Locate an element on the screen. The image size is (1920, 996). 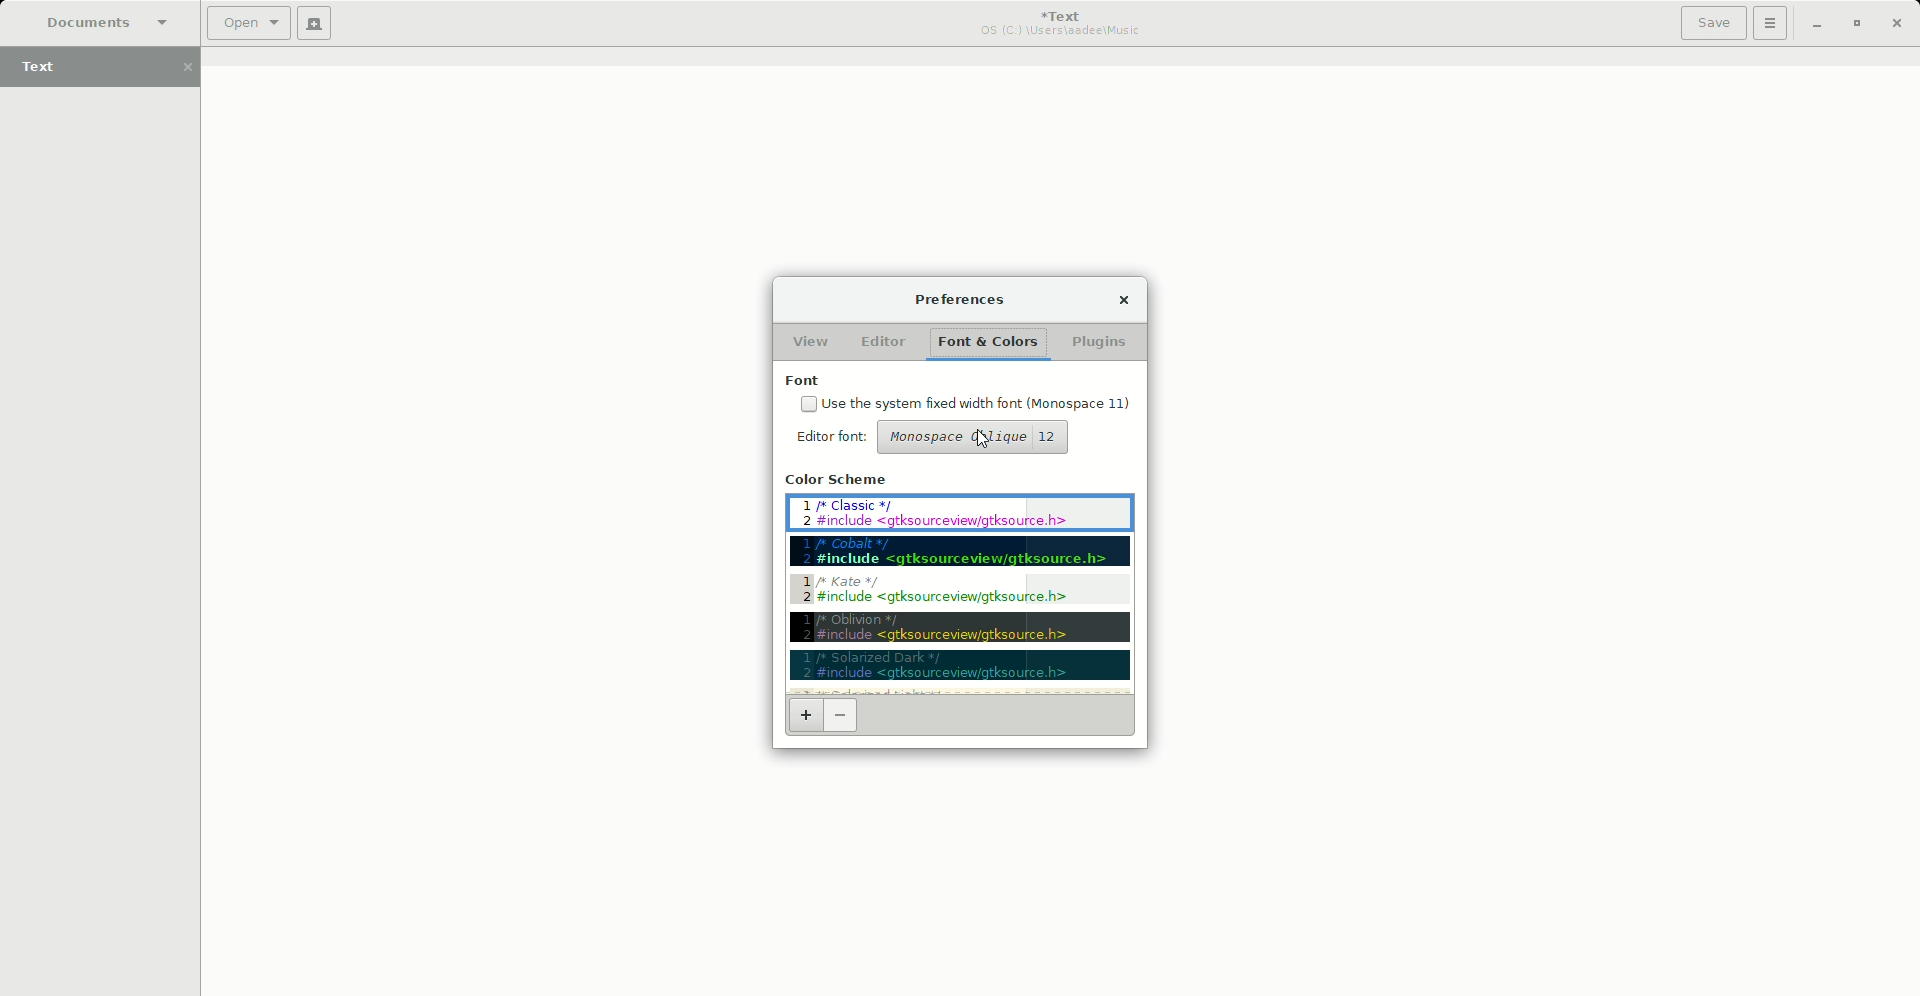
Plus is located at coordinates (802, 715).